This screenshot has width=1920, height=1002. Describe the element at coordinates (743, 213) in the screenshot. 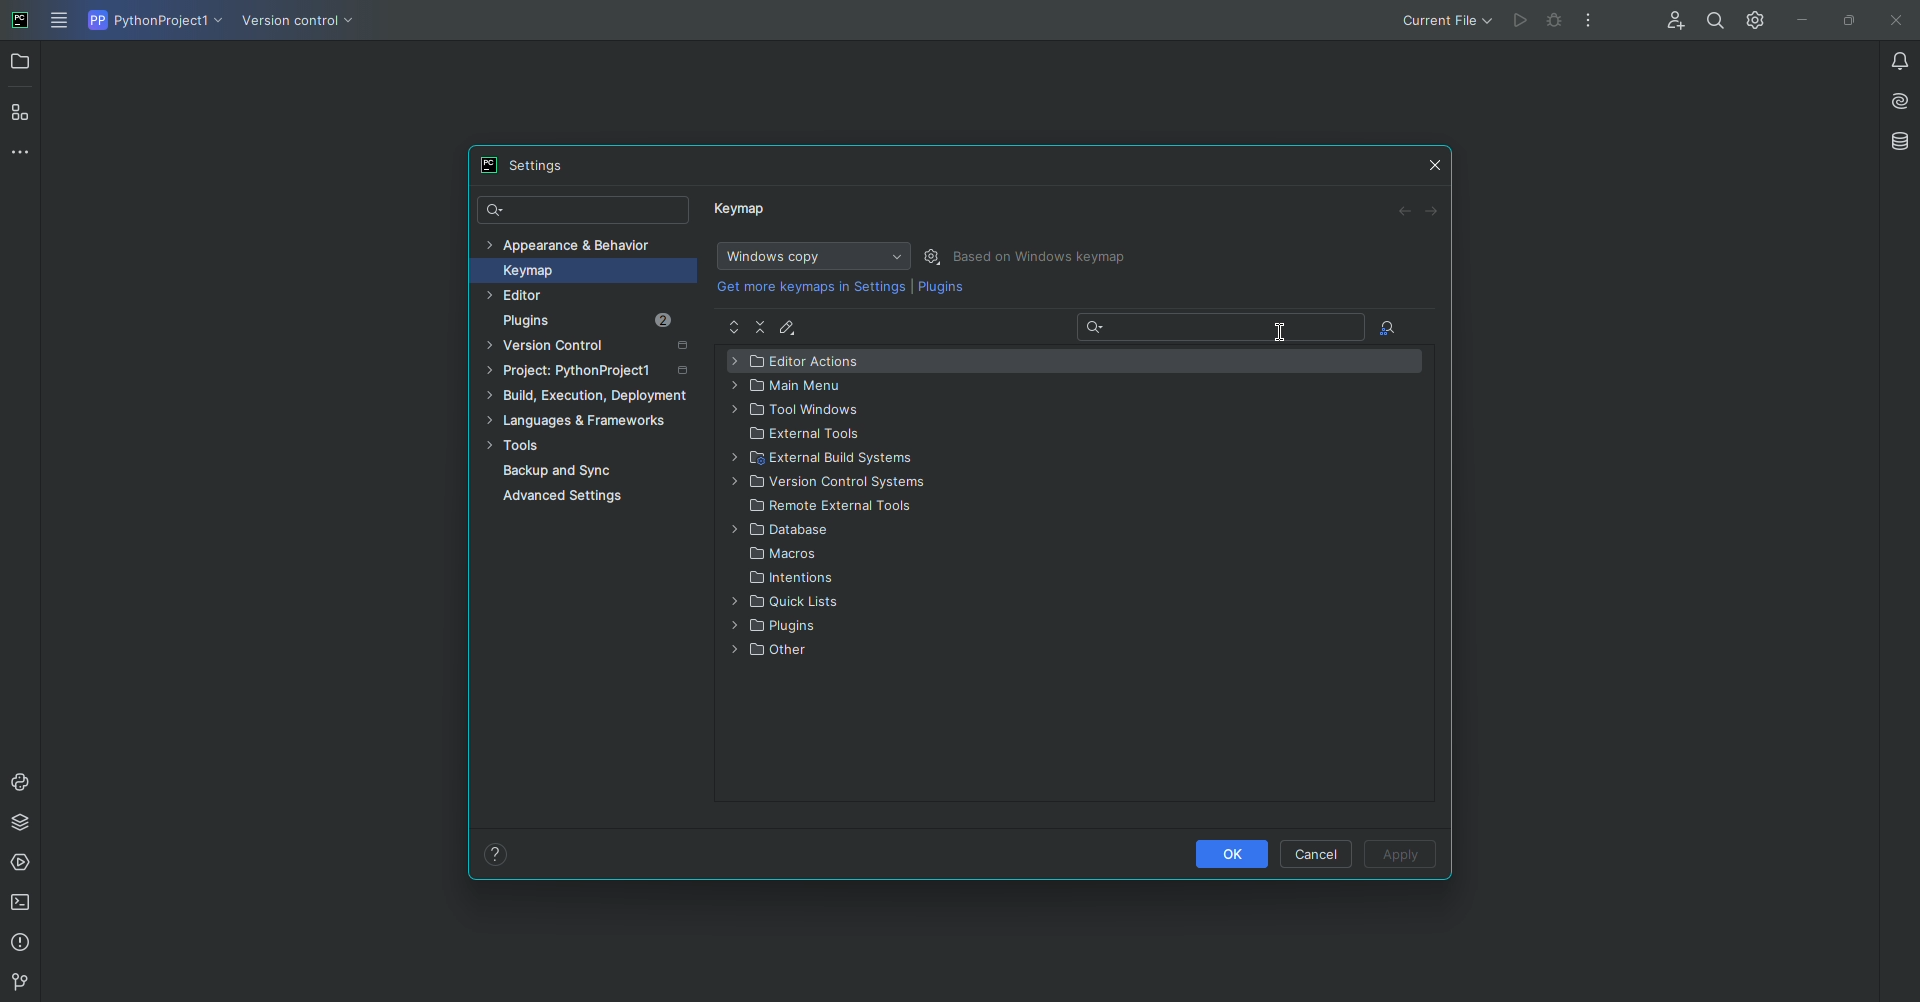

I see `Keymap` at that location.